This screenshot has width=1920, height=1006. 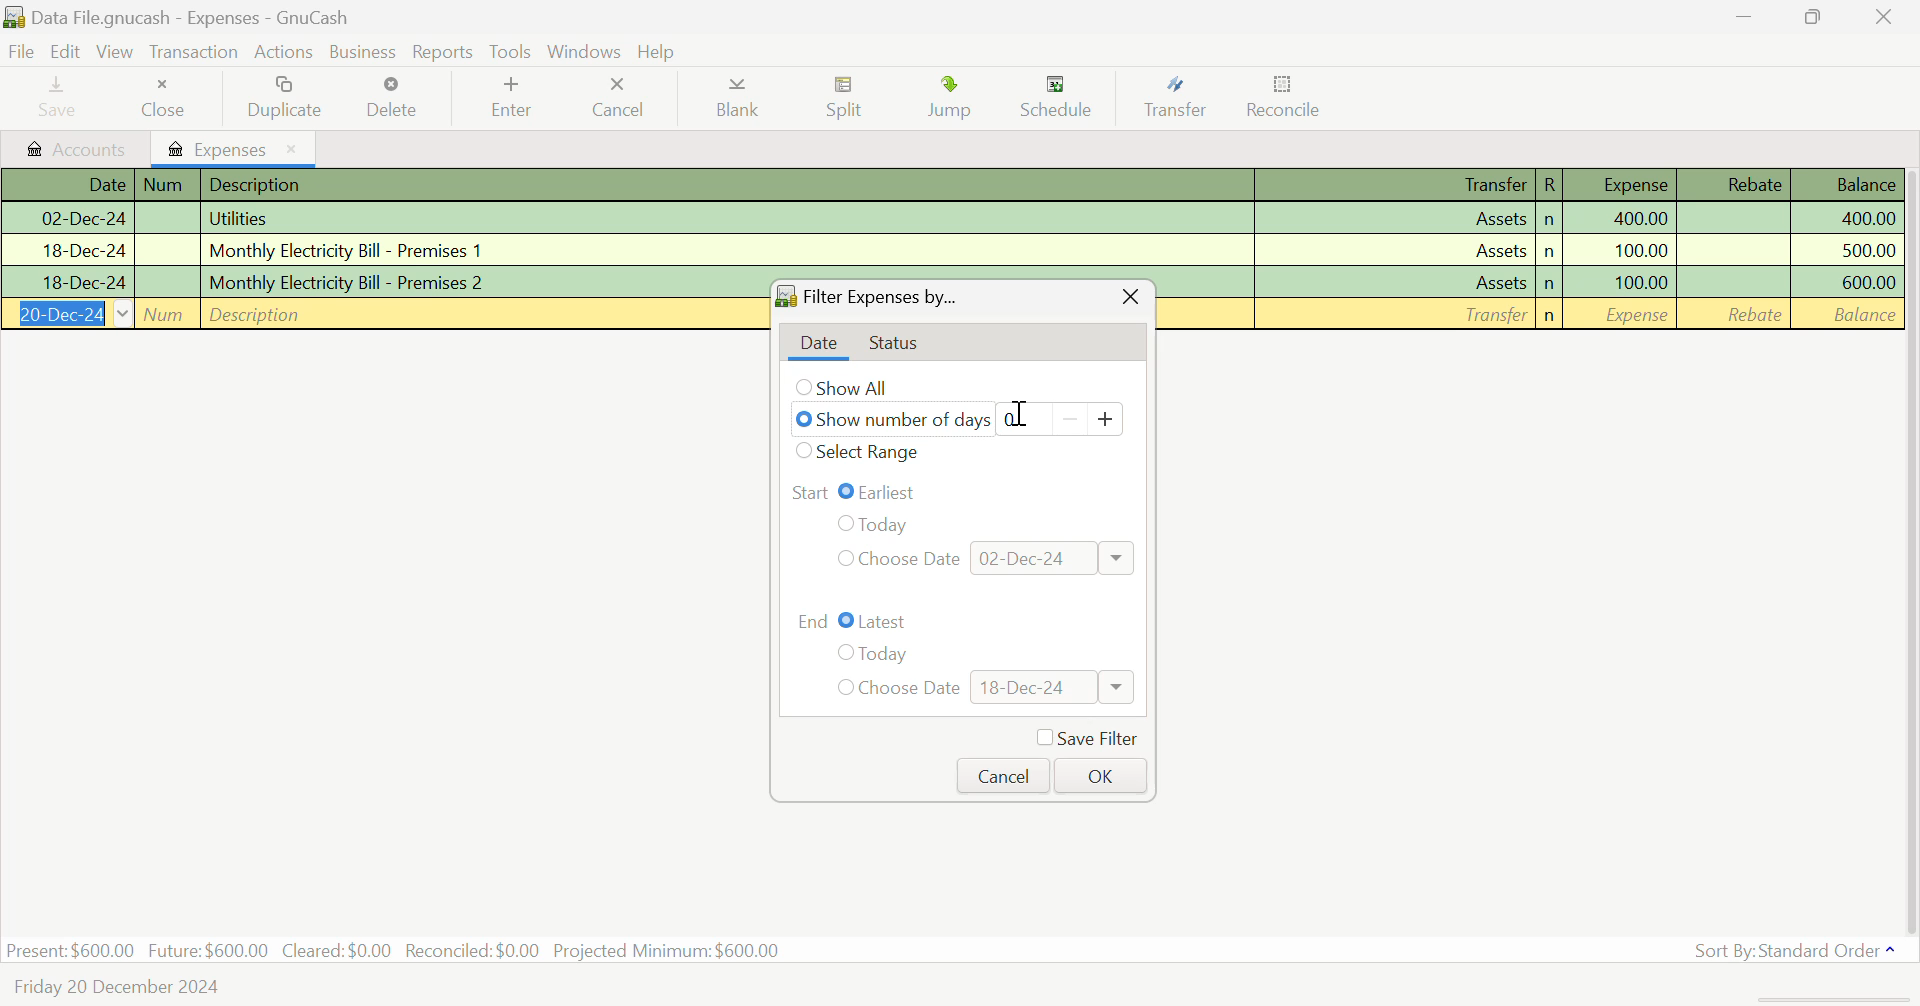 I want to click on Reconcile, so click(x=1288, y=101).